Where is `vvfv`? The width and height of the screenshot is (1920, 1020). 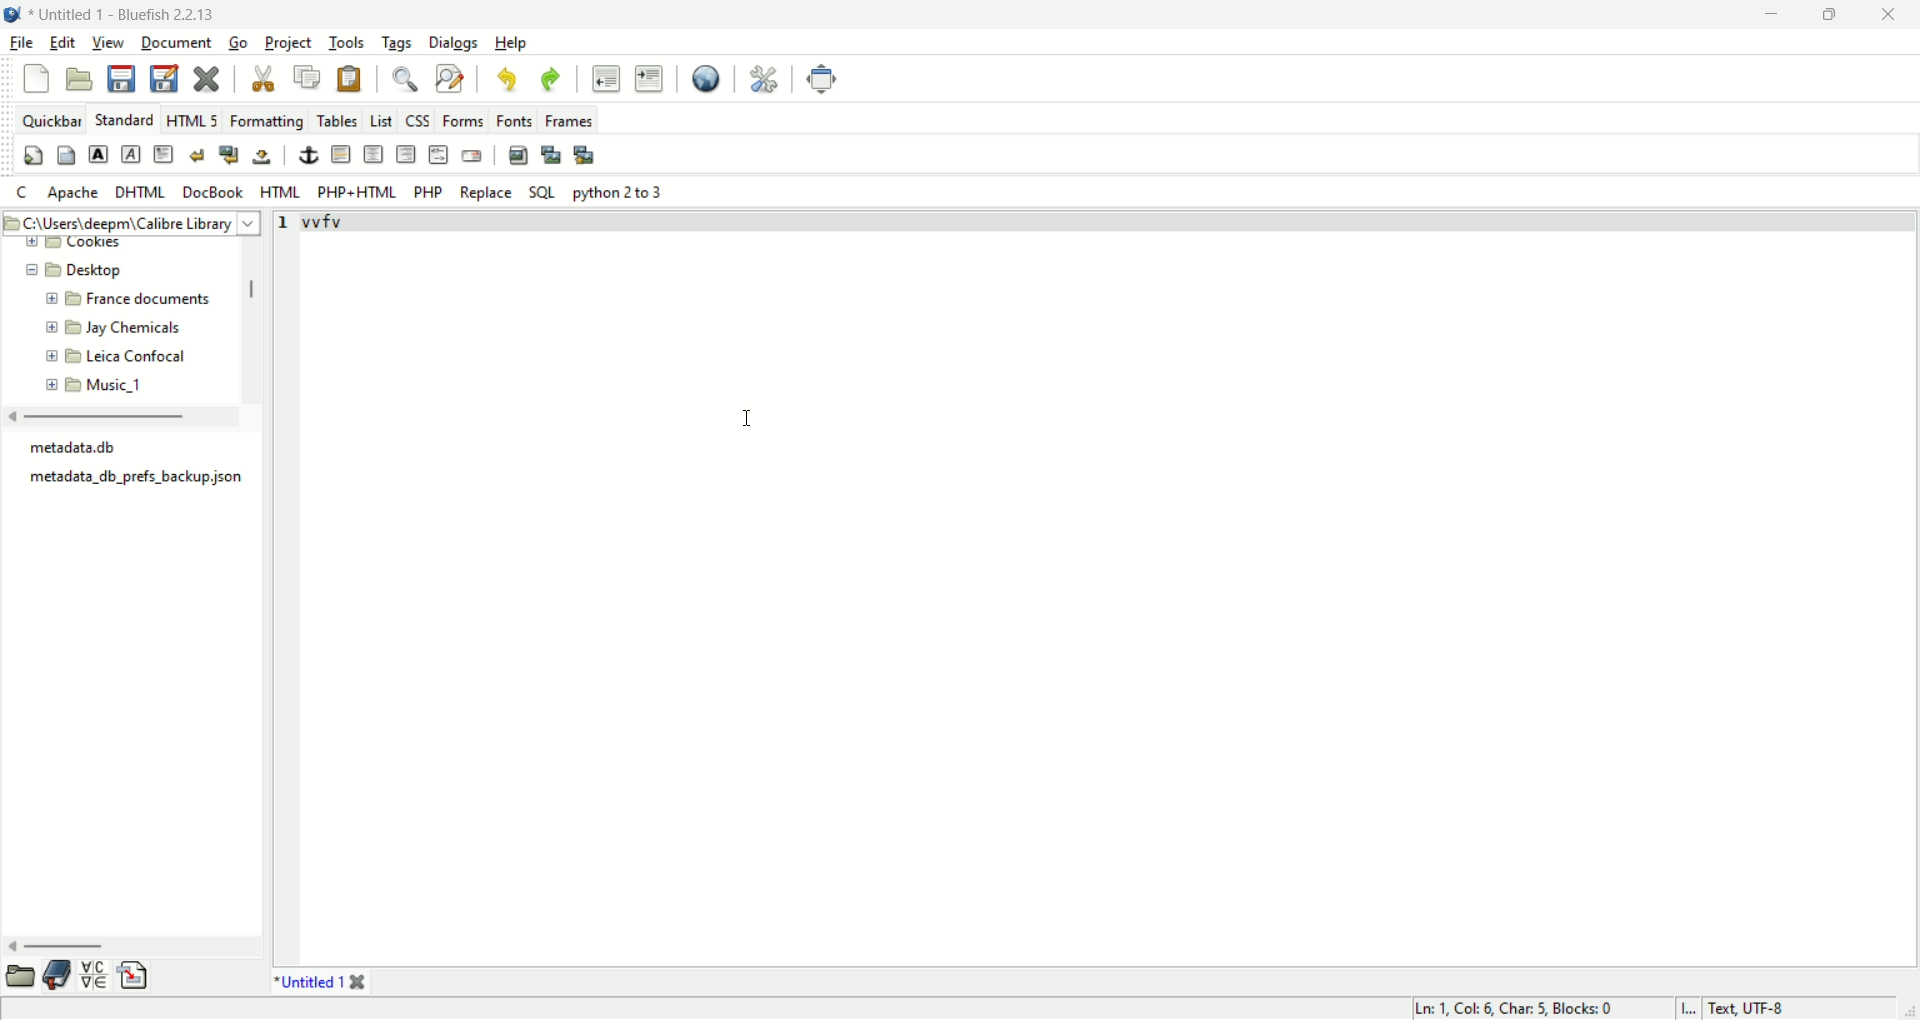
vvfv is located at coordinates (328, 222).